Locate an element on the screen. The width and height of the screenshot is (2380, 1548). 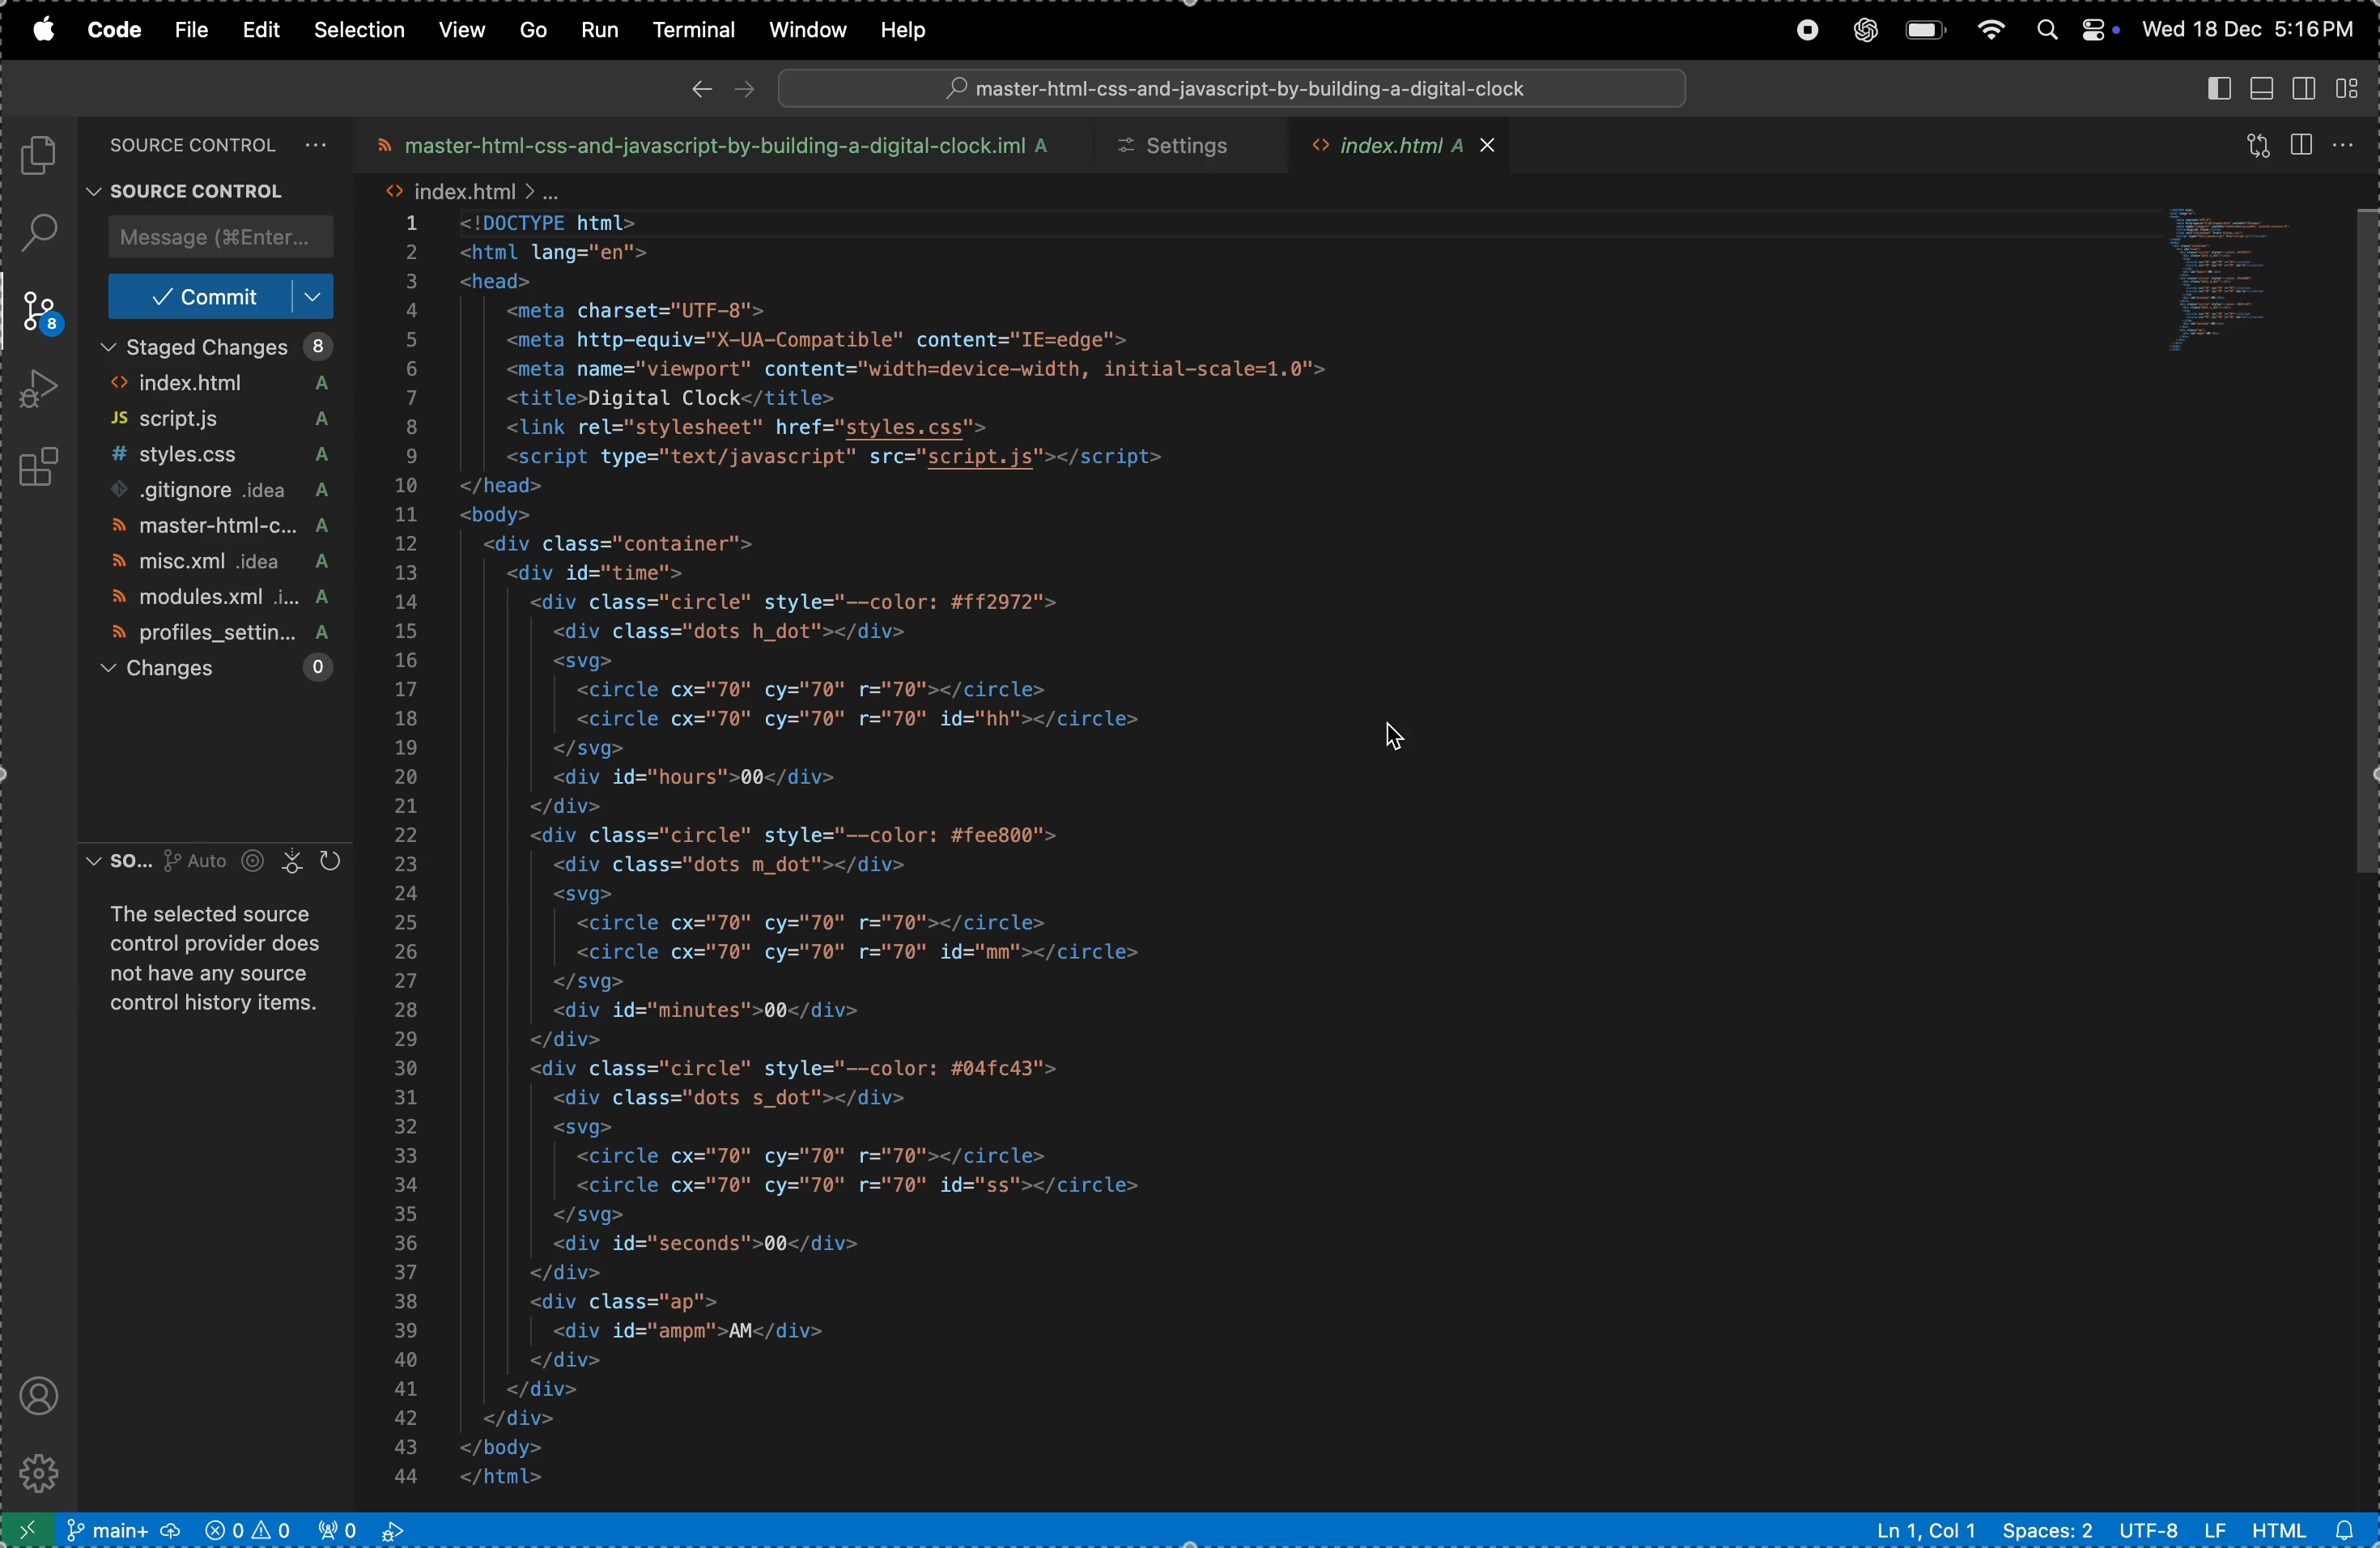
refresh is located at coordinates (335, 860).